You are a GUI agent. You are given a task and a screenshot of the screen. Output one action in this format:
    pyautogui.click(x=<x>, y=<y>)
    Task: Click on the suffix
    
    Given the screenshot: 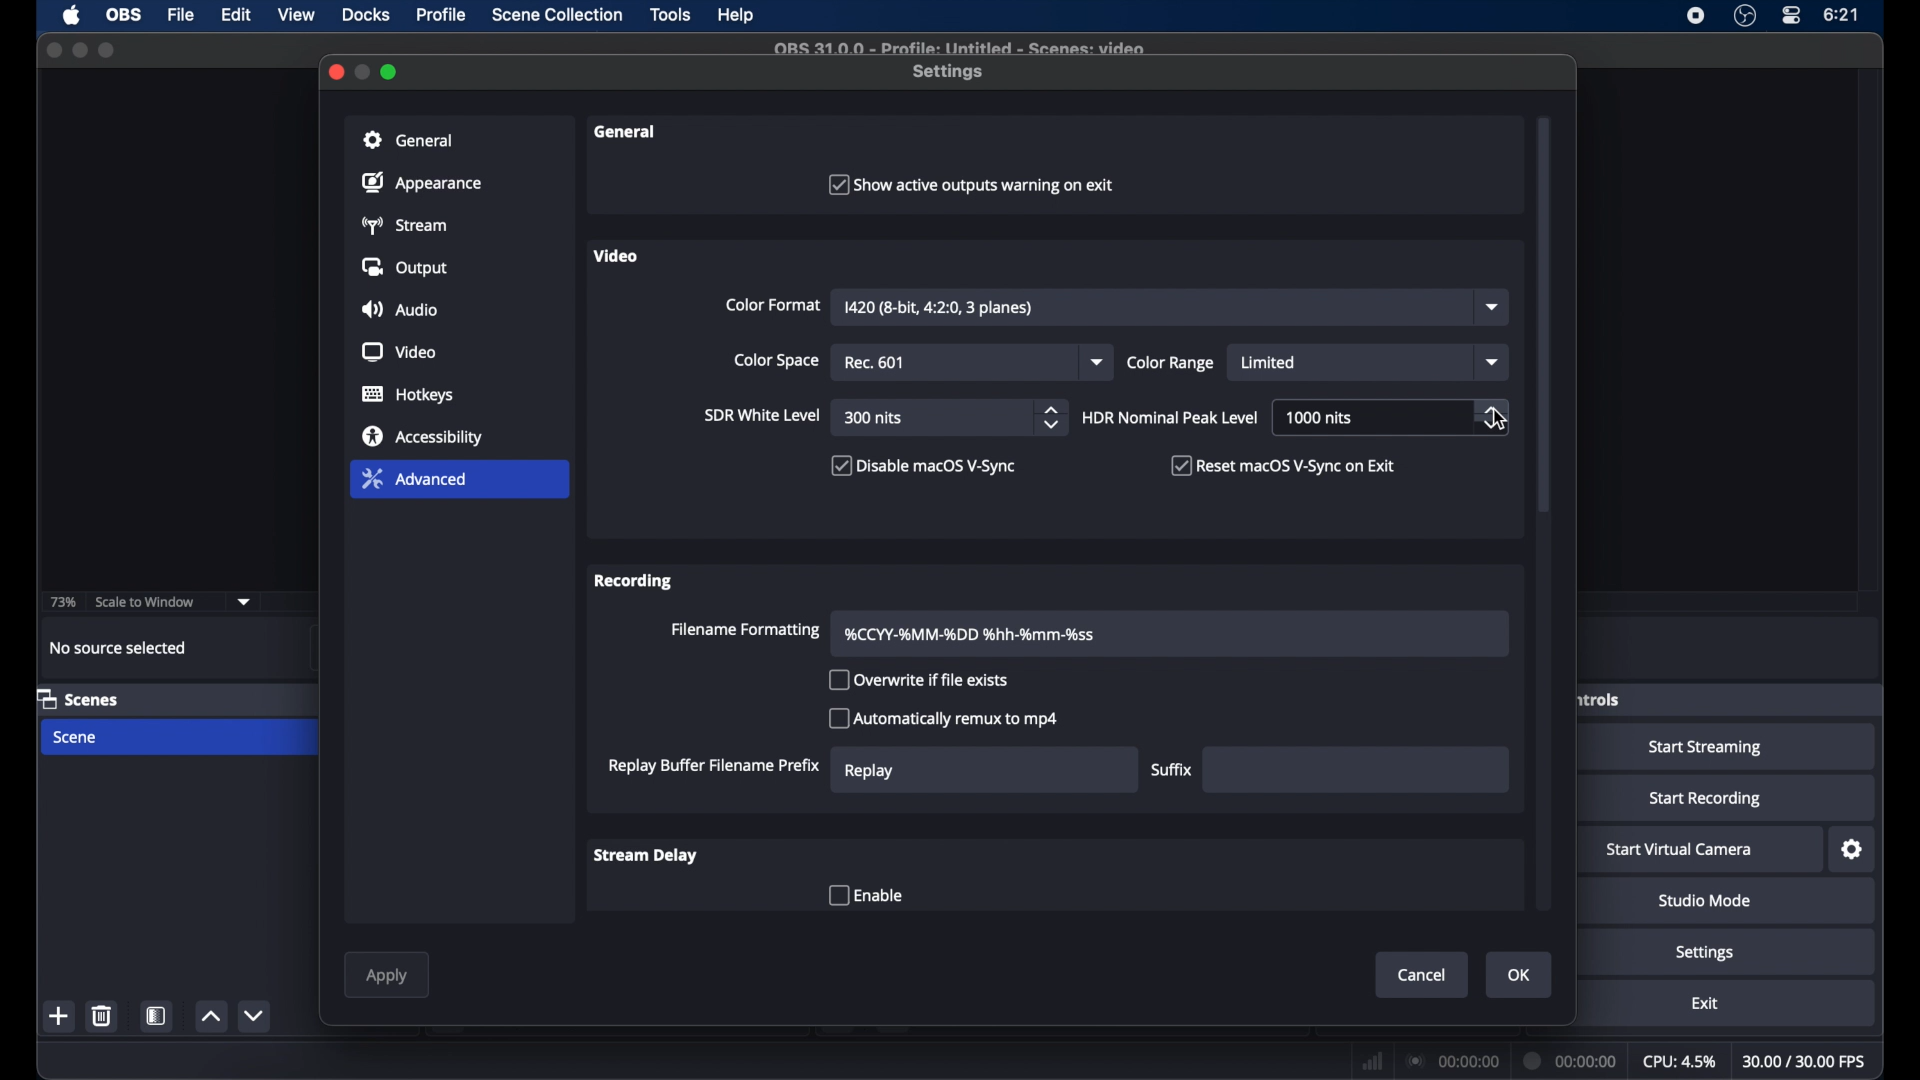 What is the action you would take?
    pyautogui.click(x=1172, y=769)
    